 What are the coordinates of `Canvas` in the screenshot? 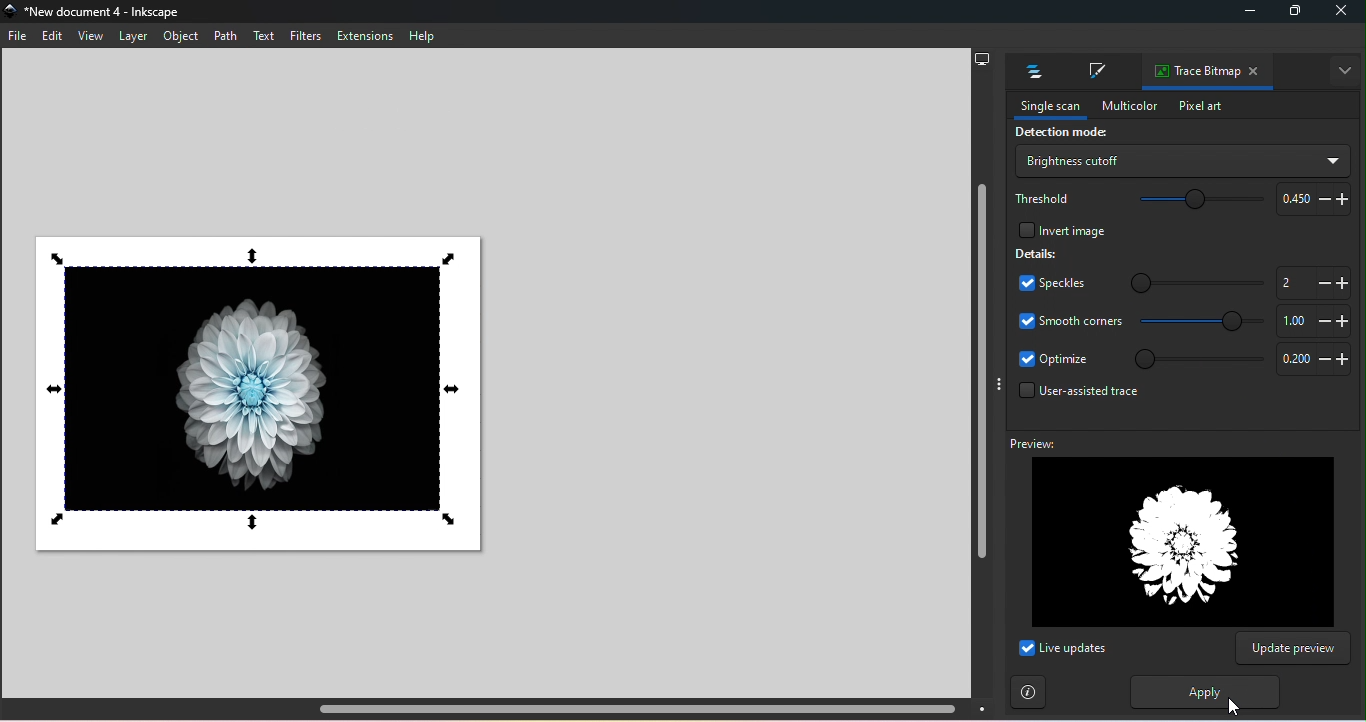 It's located at (259, 391).